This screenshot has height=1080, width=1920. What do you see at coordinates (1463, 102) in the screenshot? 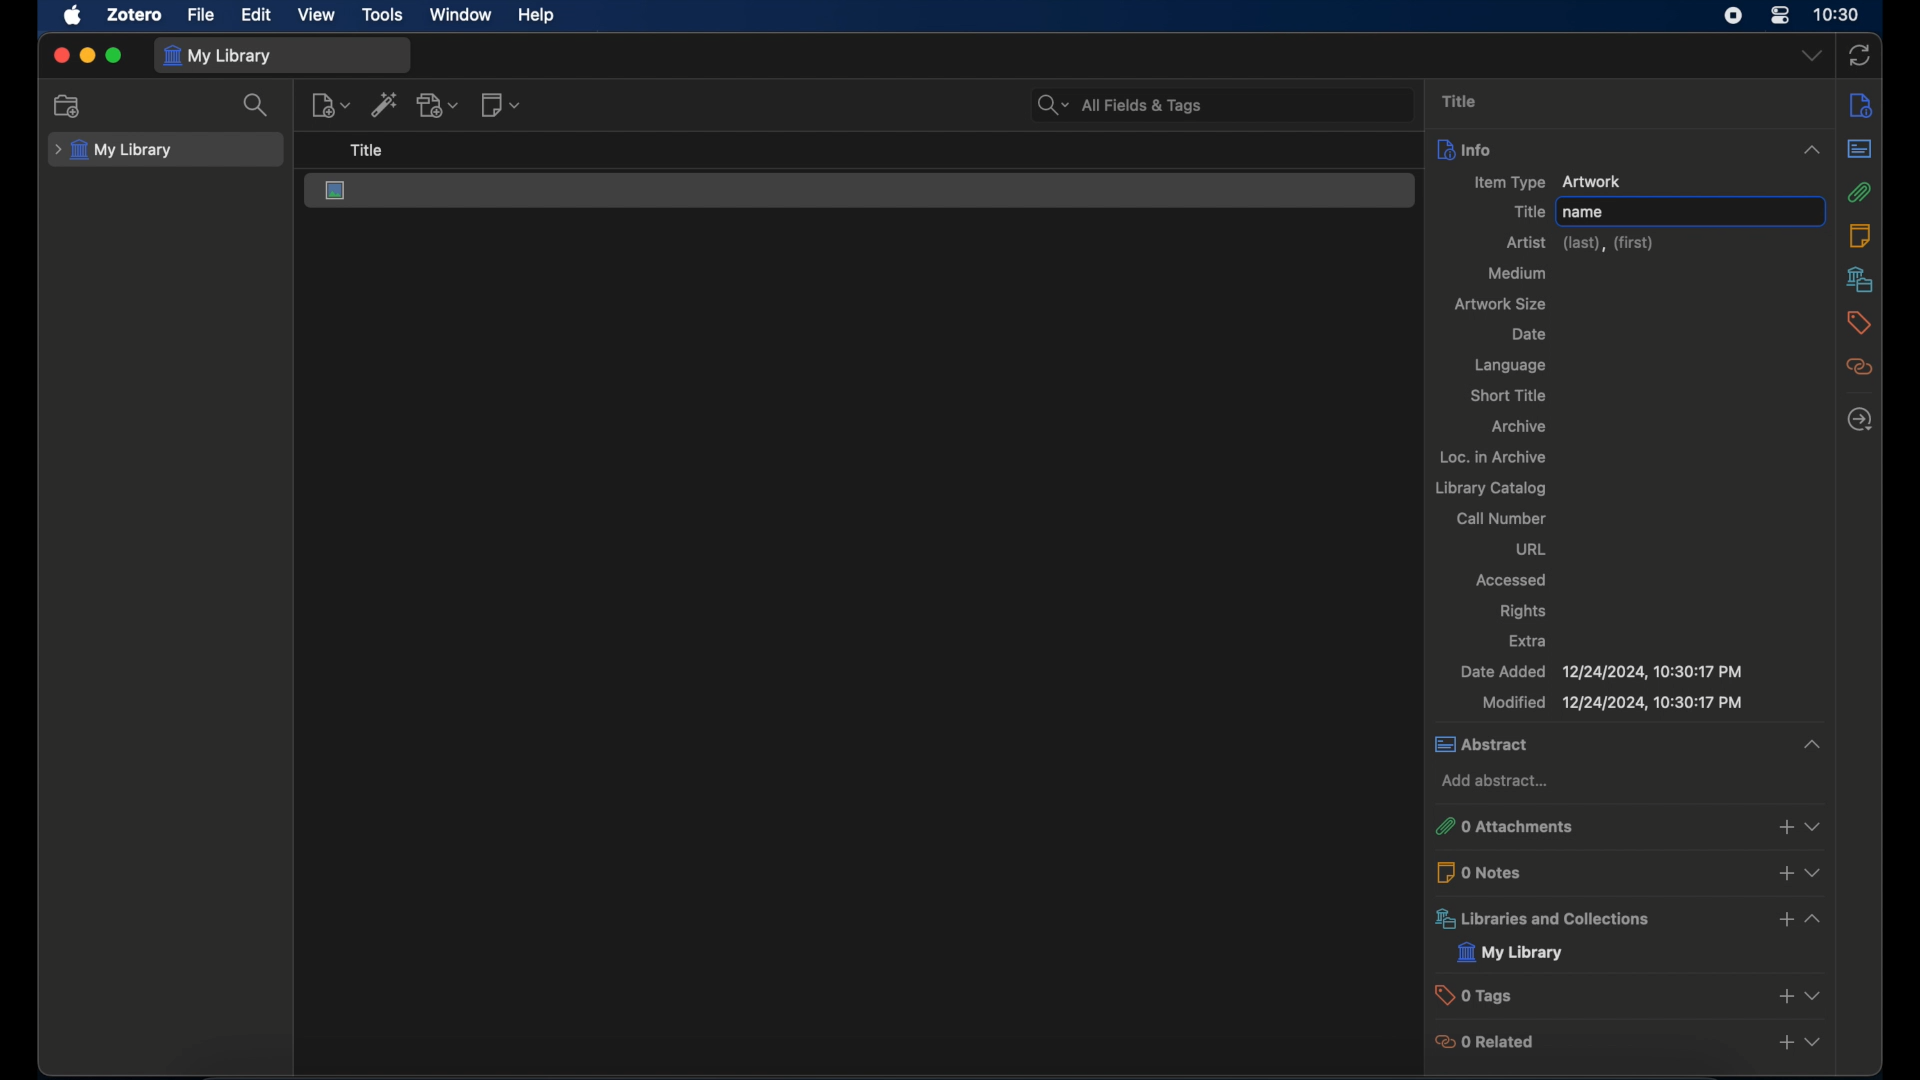
I see `title` at bounding box center [1463, 102].